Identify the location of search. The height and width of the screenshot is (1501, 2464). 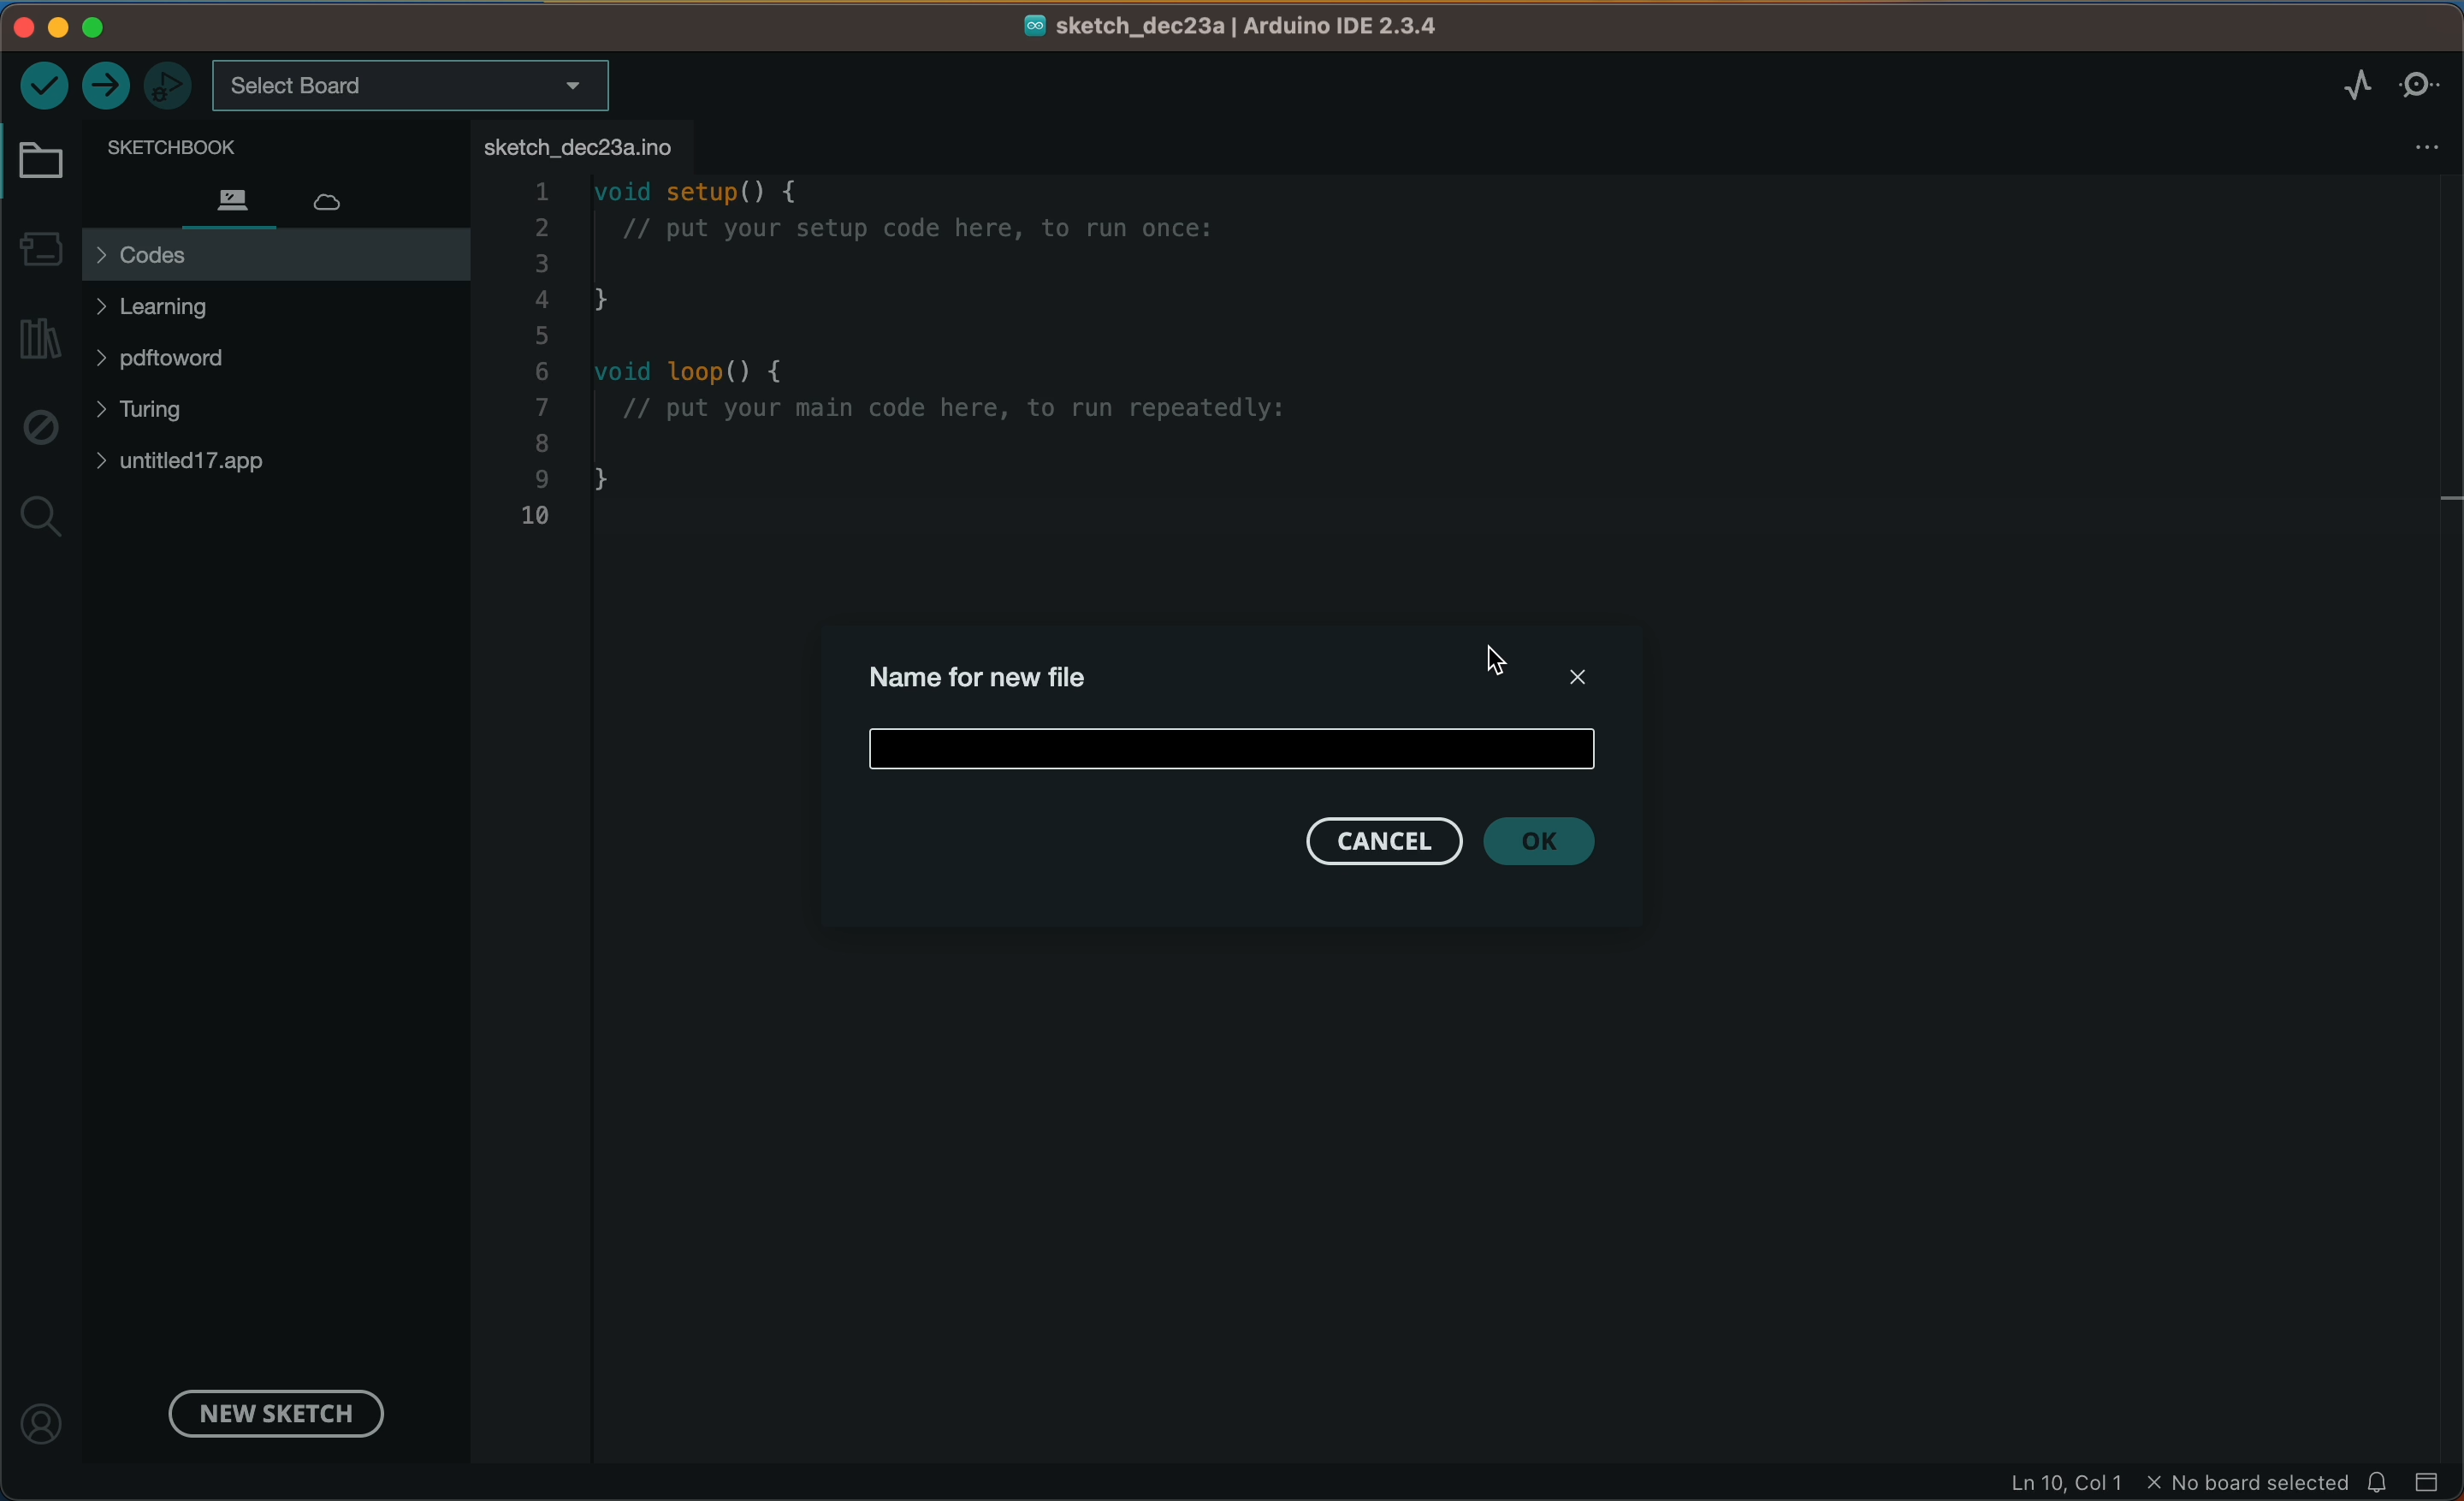
(41, 519).